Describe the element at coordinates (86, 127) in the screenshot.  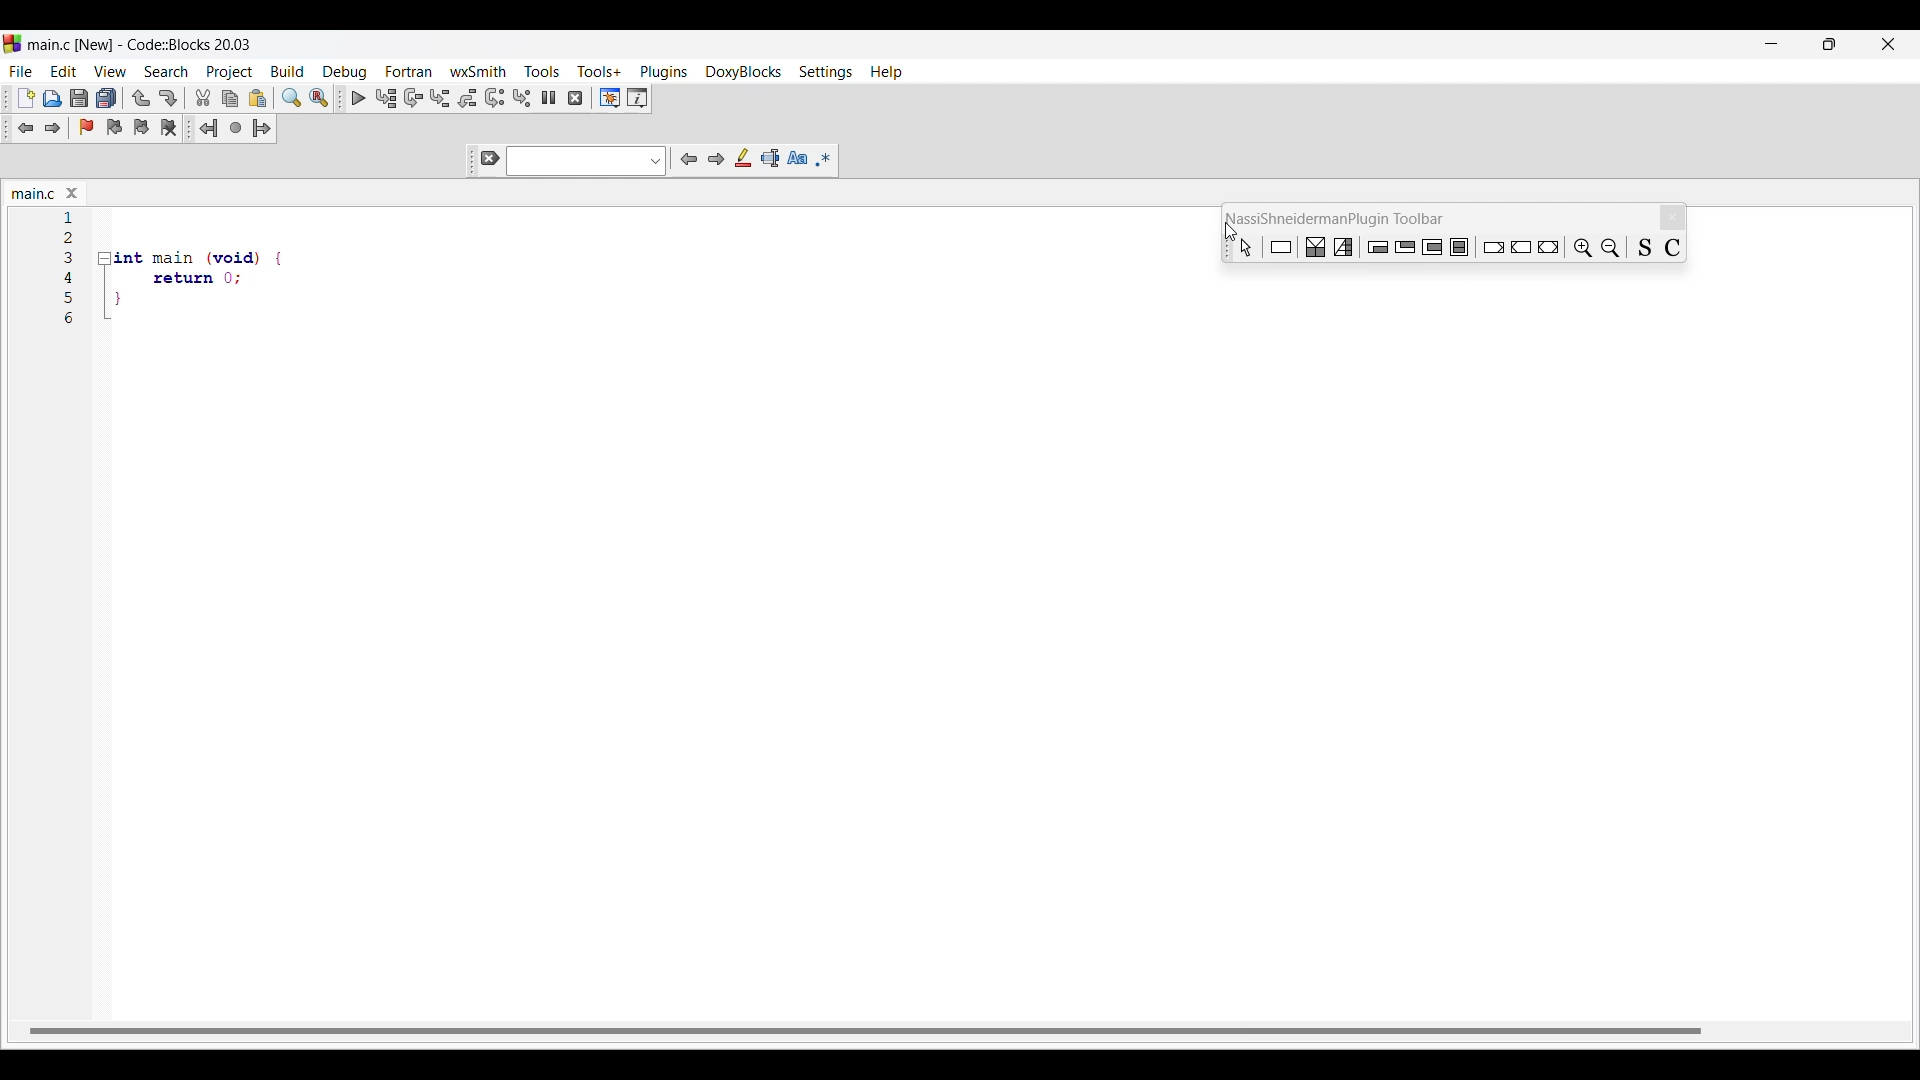
I see `Toggle bookmark` at that location.